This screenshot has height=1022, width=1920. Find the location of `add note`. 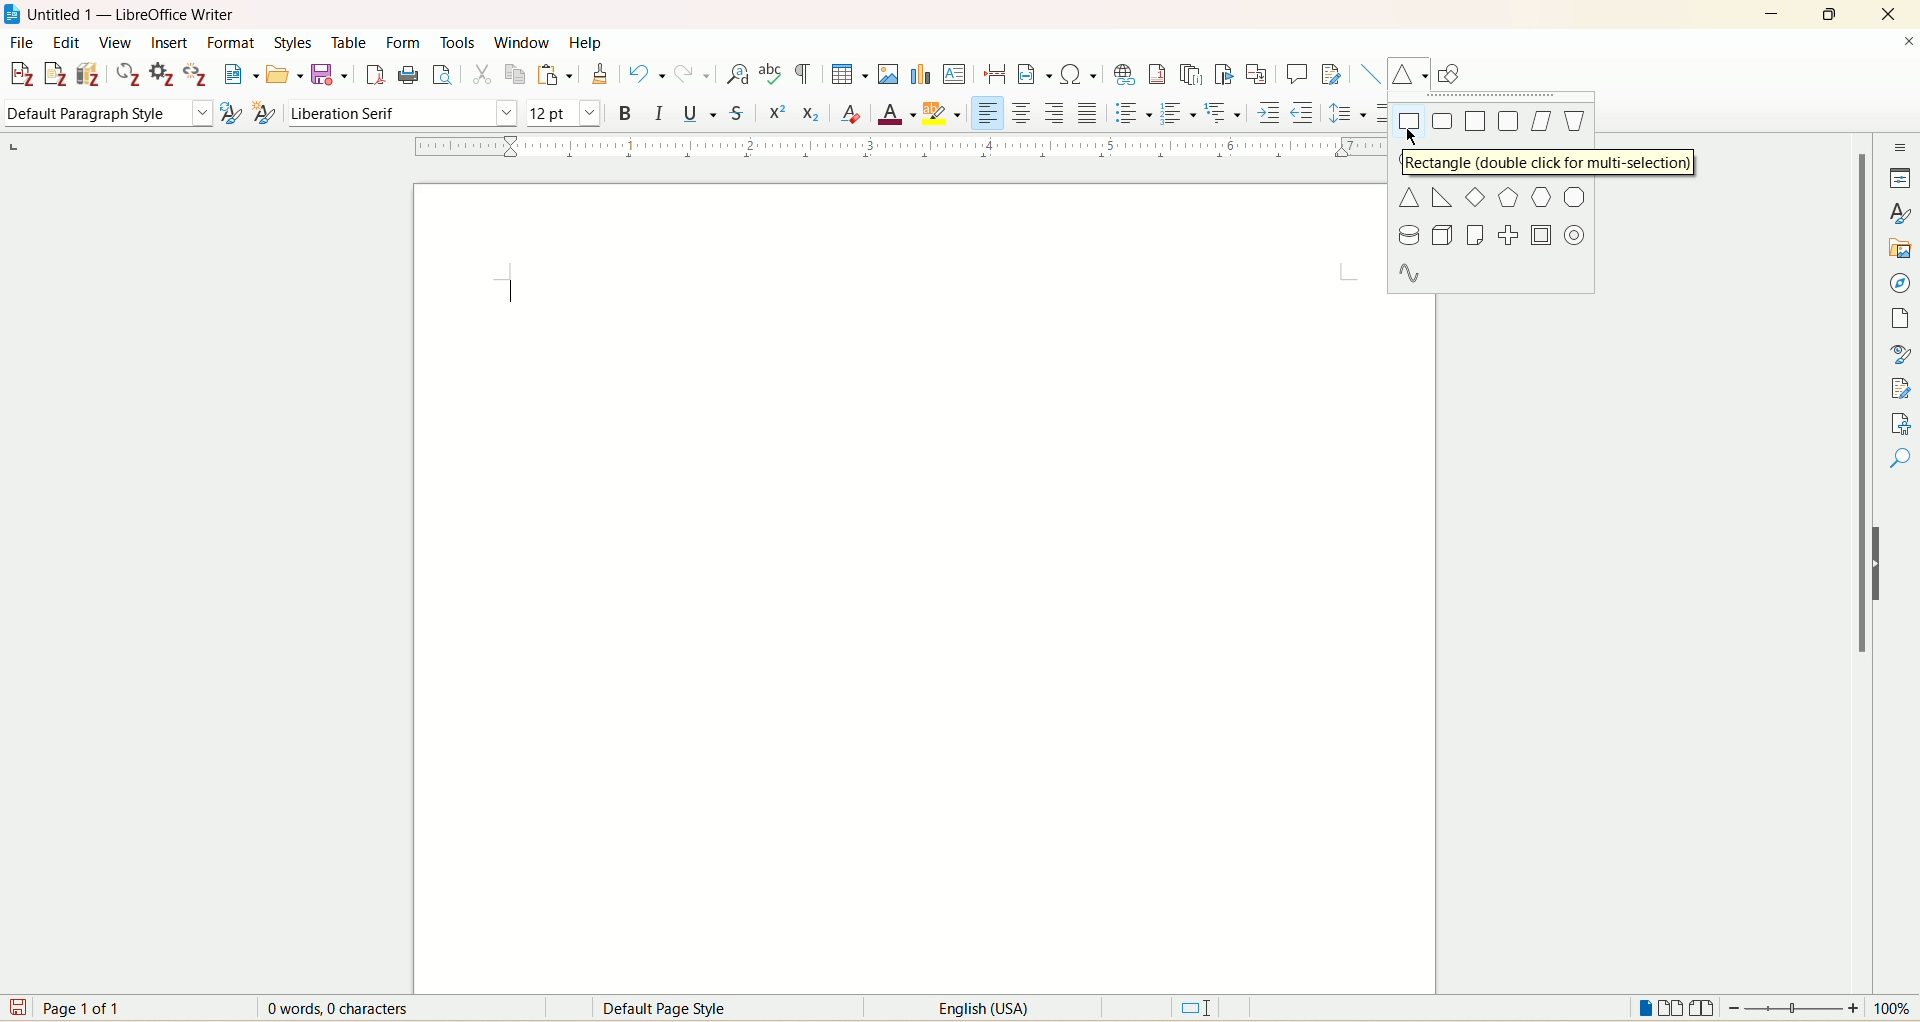

add note is located at coordinates (55, 75).